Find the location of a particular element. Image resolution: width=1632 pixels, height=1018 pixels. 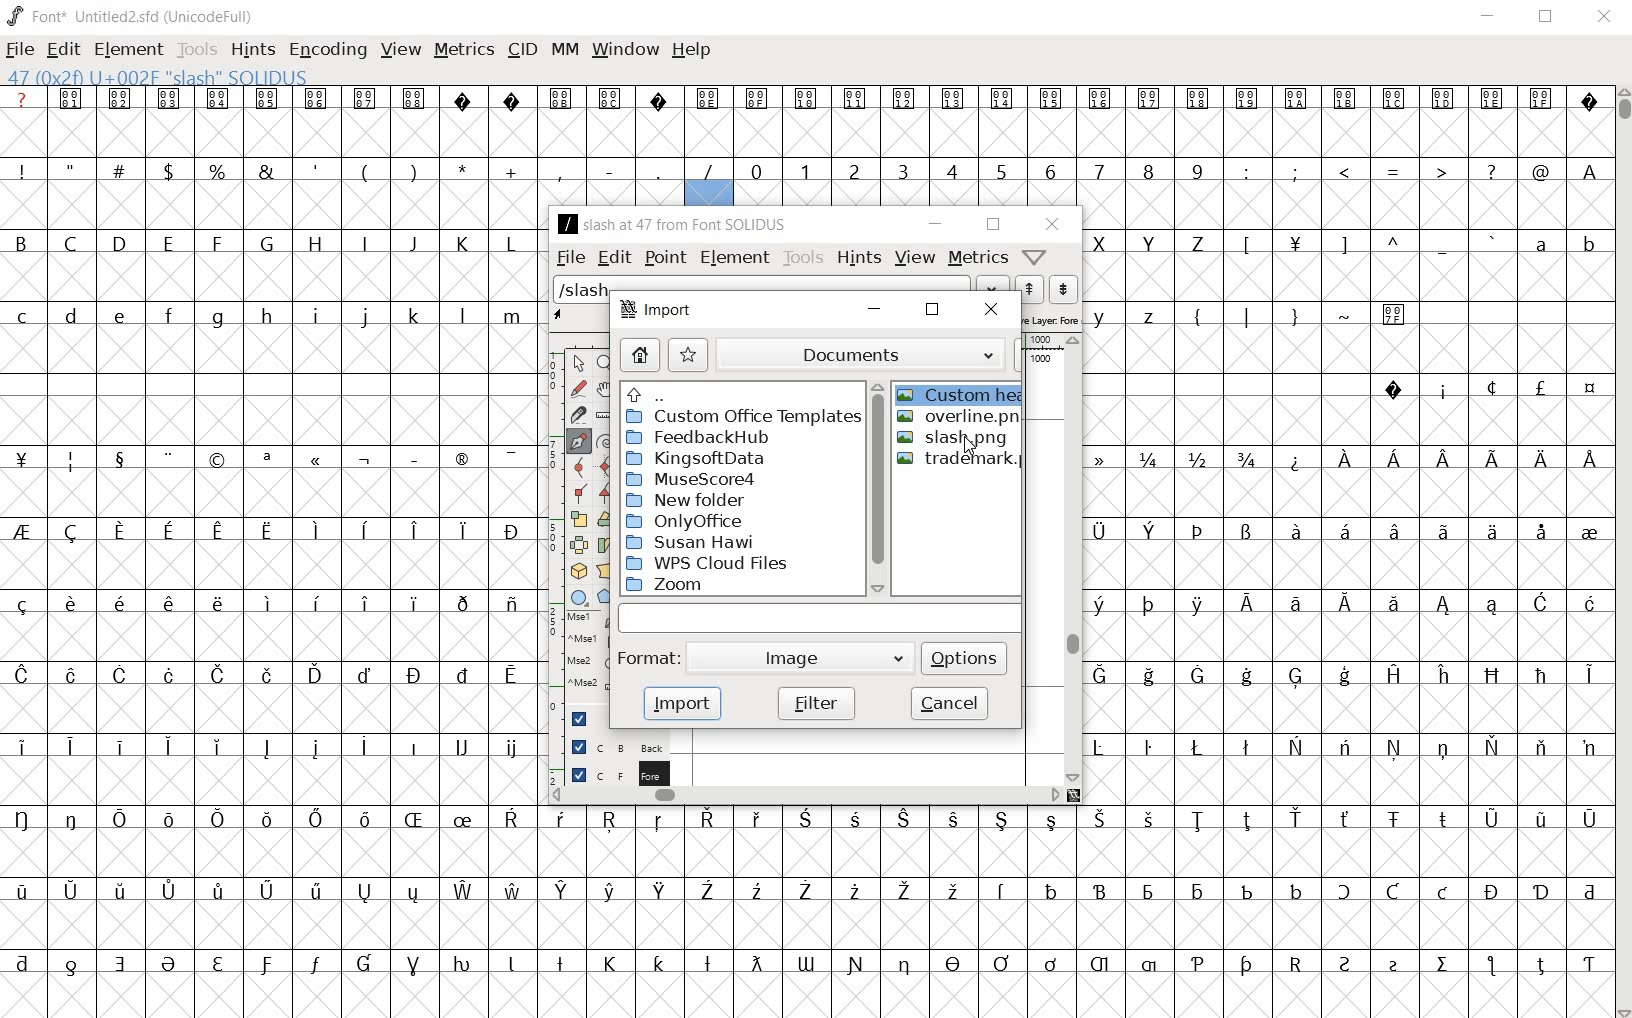

flip the selection is located at coordinates (578, 546).